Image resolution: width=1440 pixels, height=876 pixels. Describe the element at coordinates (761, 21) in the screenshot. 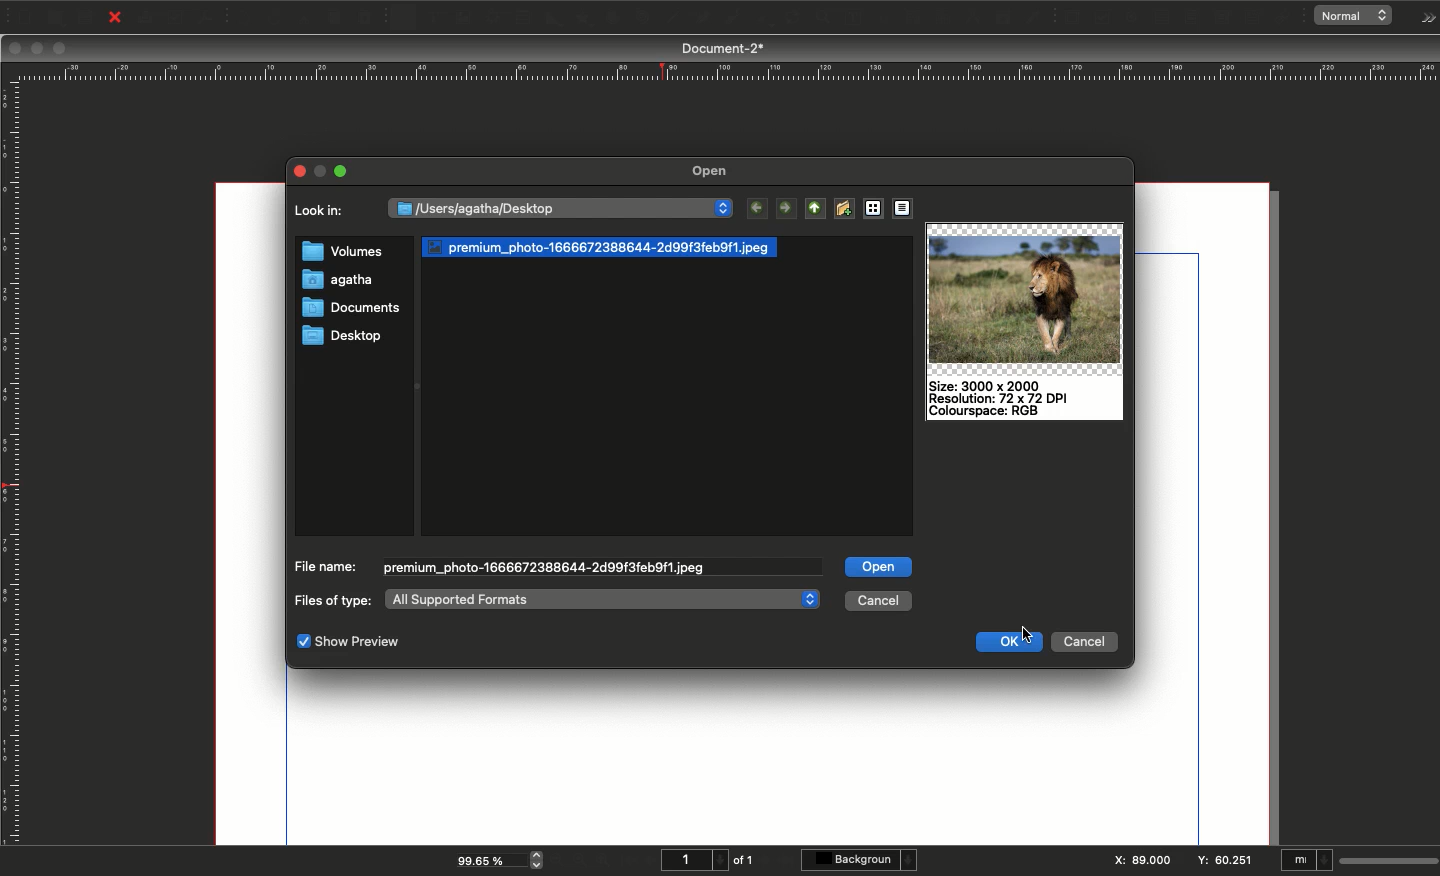

I see `Rotate item` at that location.